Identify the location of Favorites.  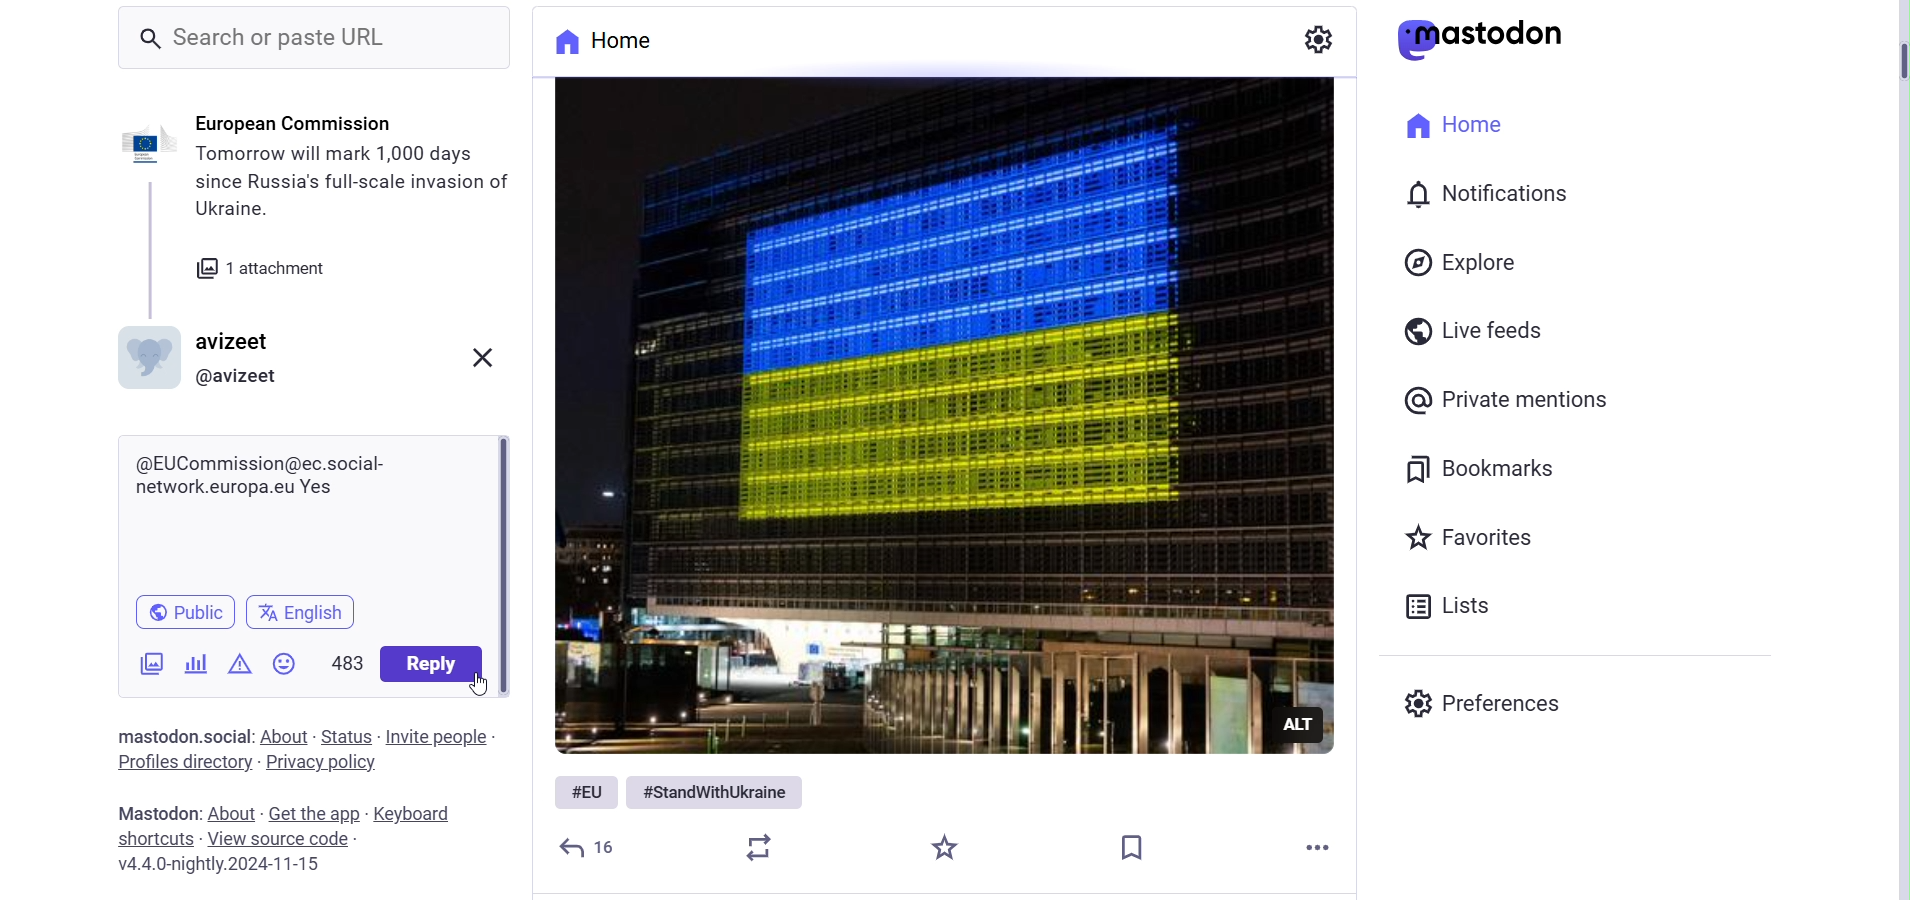
(1471, 537).